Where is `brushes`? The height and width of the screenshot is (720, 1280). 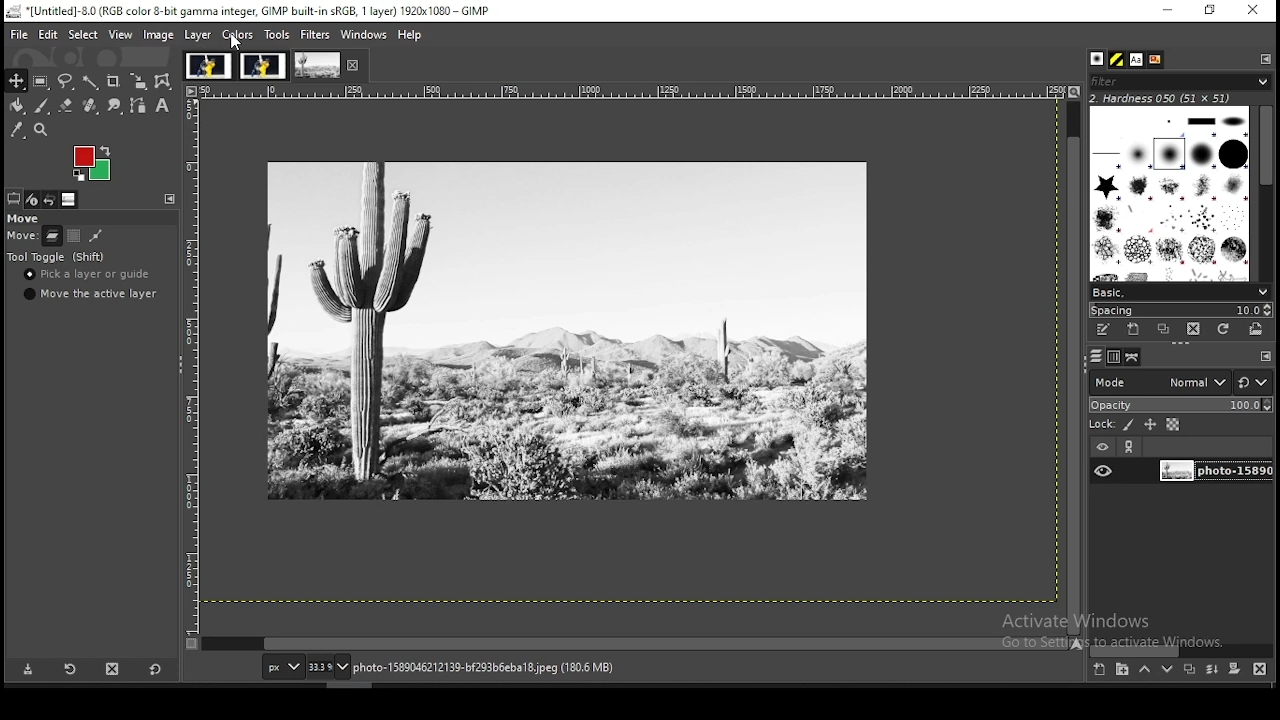
brushes is located at coordinates (1171, 193).